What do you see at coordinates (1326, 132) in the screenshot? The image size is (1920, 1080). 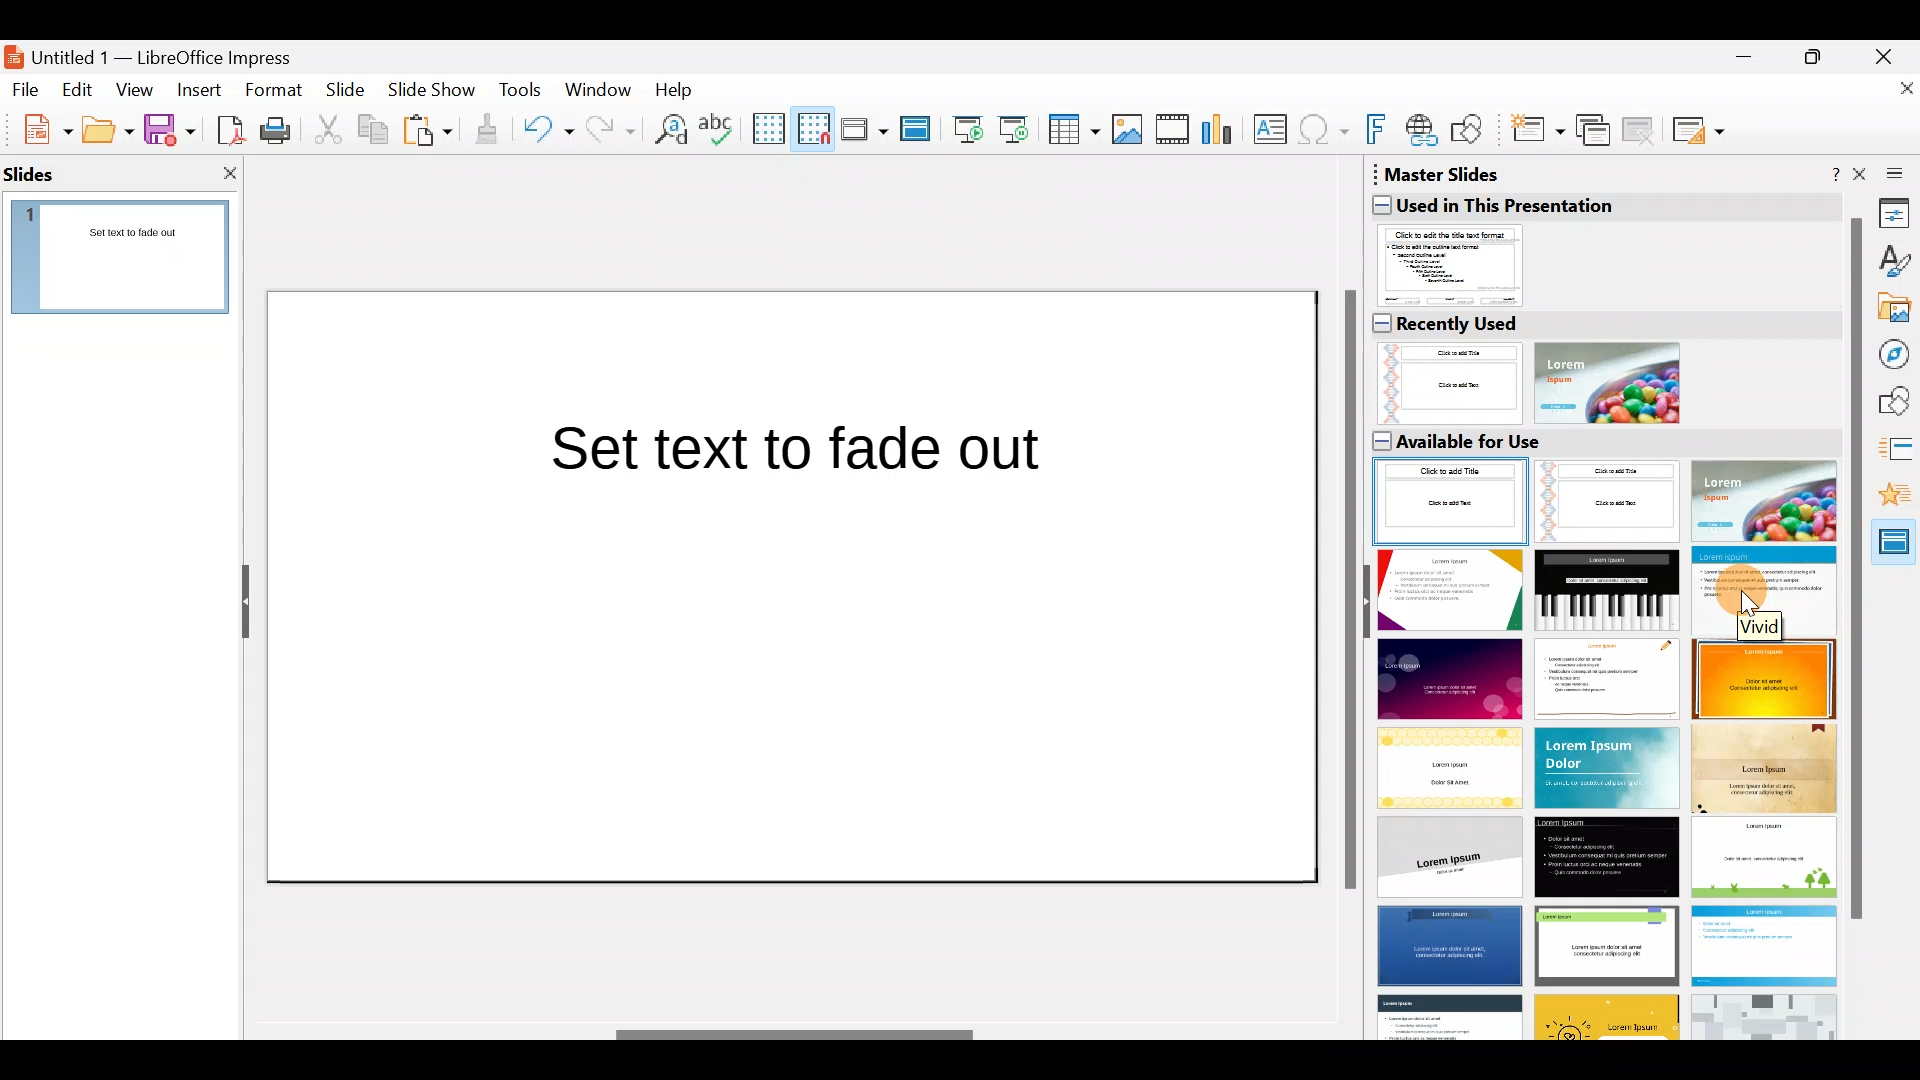 I see `Insert special characters` at bounding box center [1326, 132].